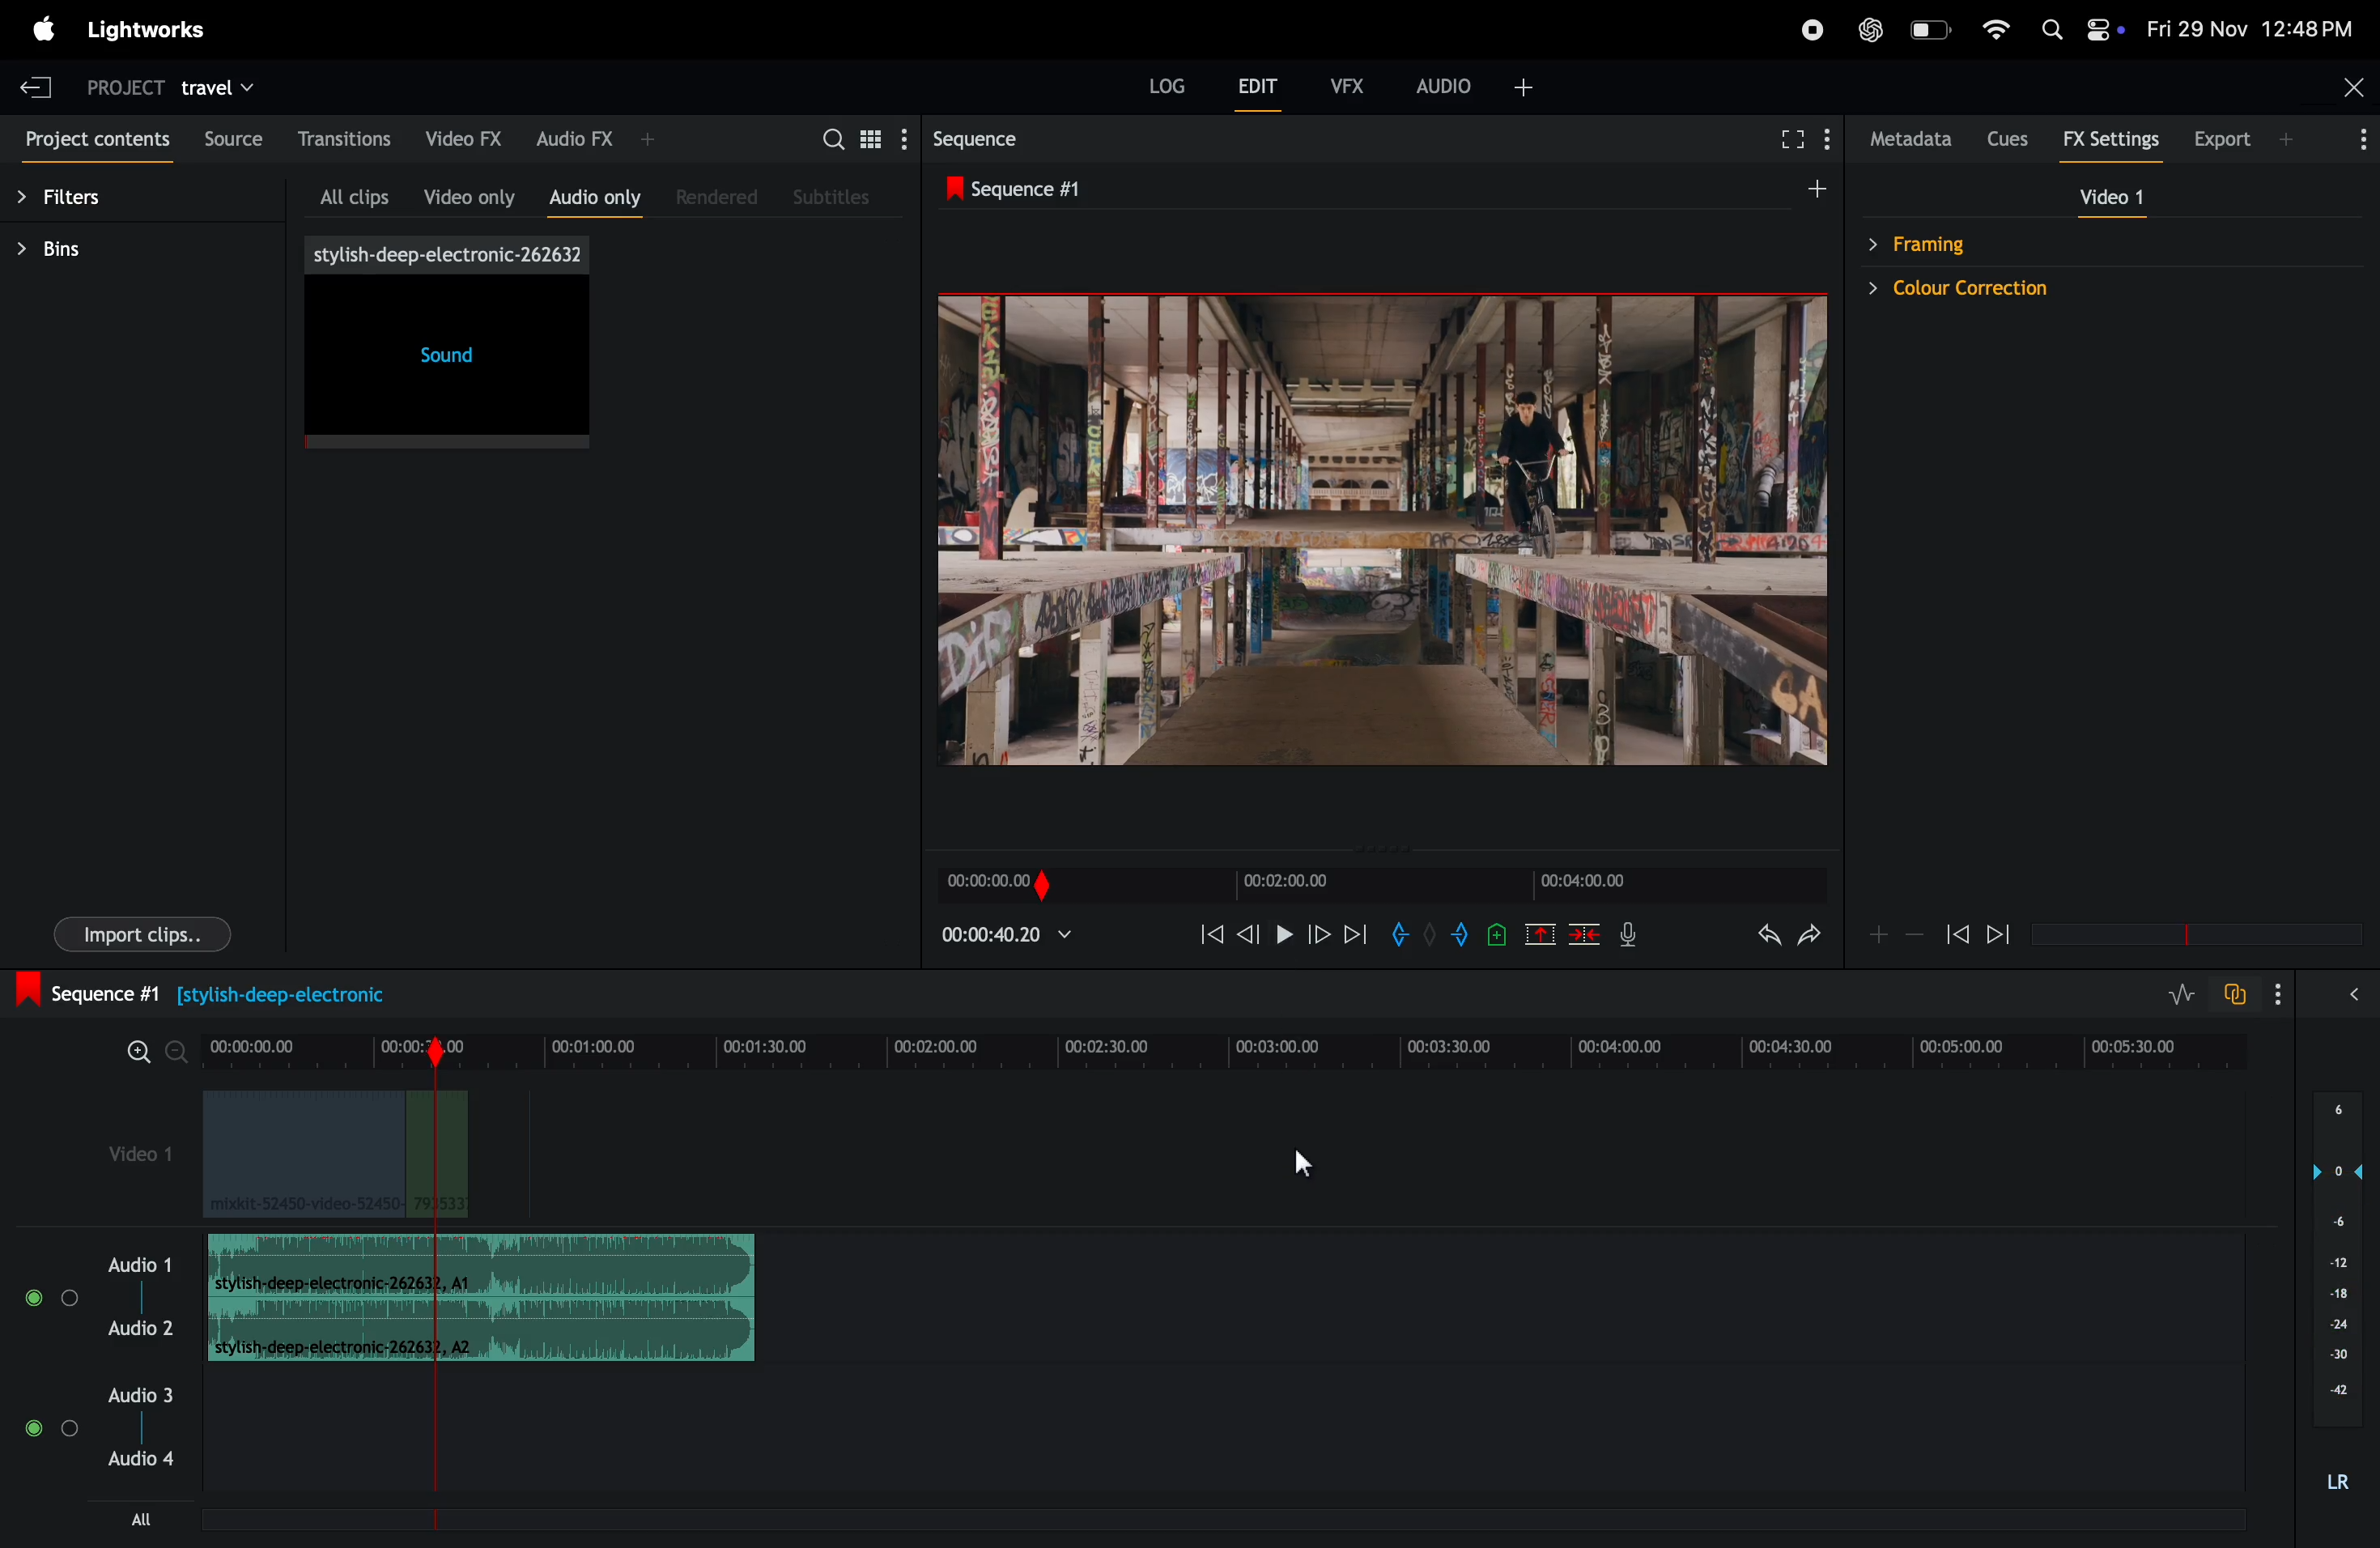  Describe the element at coordinates (32, 1432) in the screenshot. I see `Toggle` at that location.